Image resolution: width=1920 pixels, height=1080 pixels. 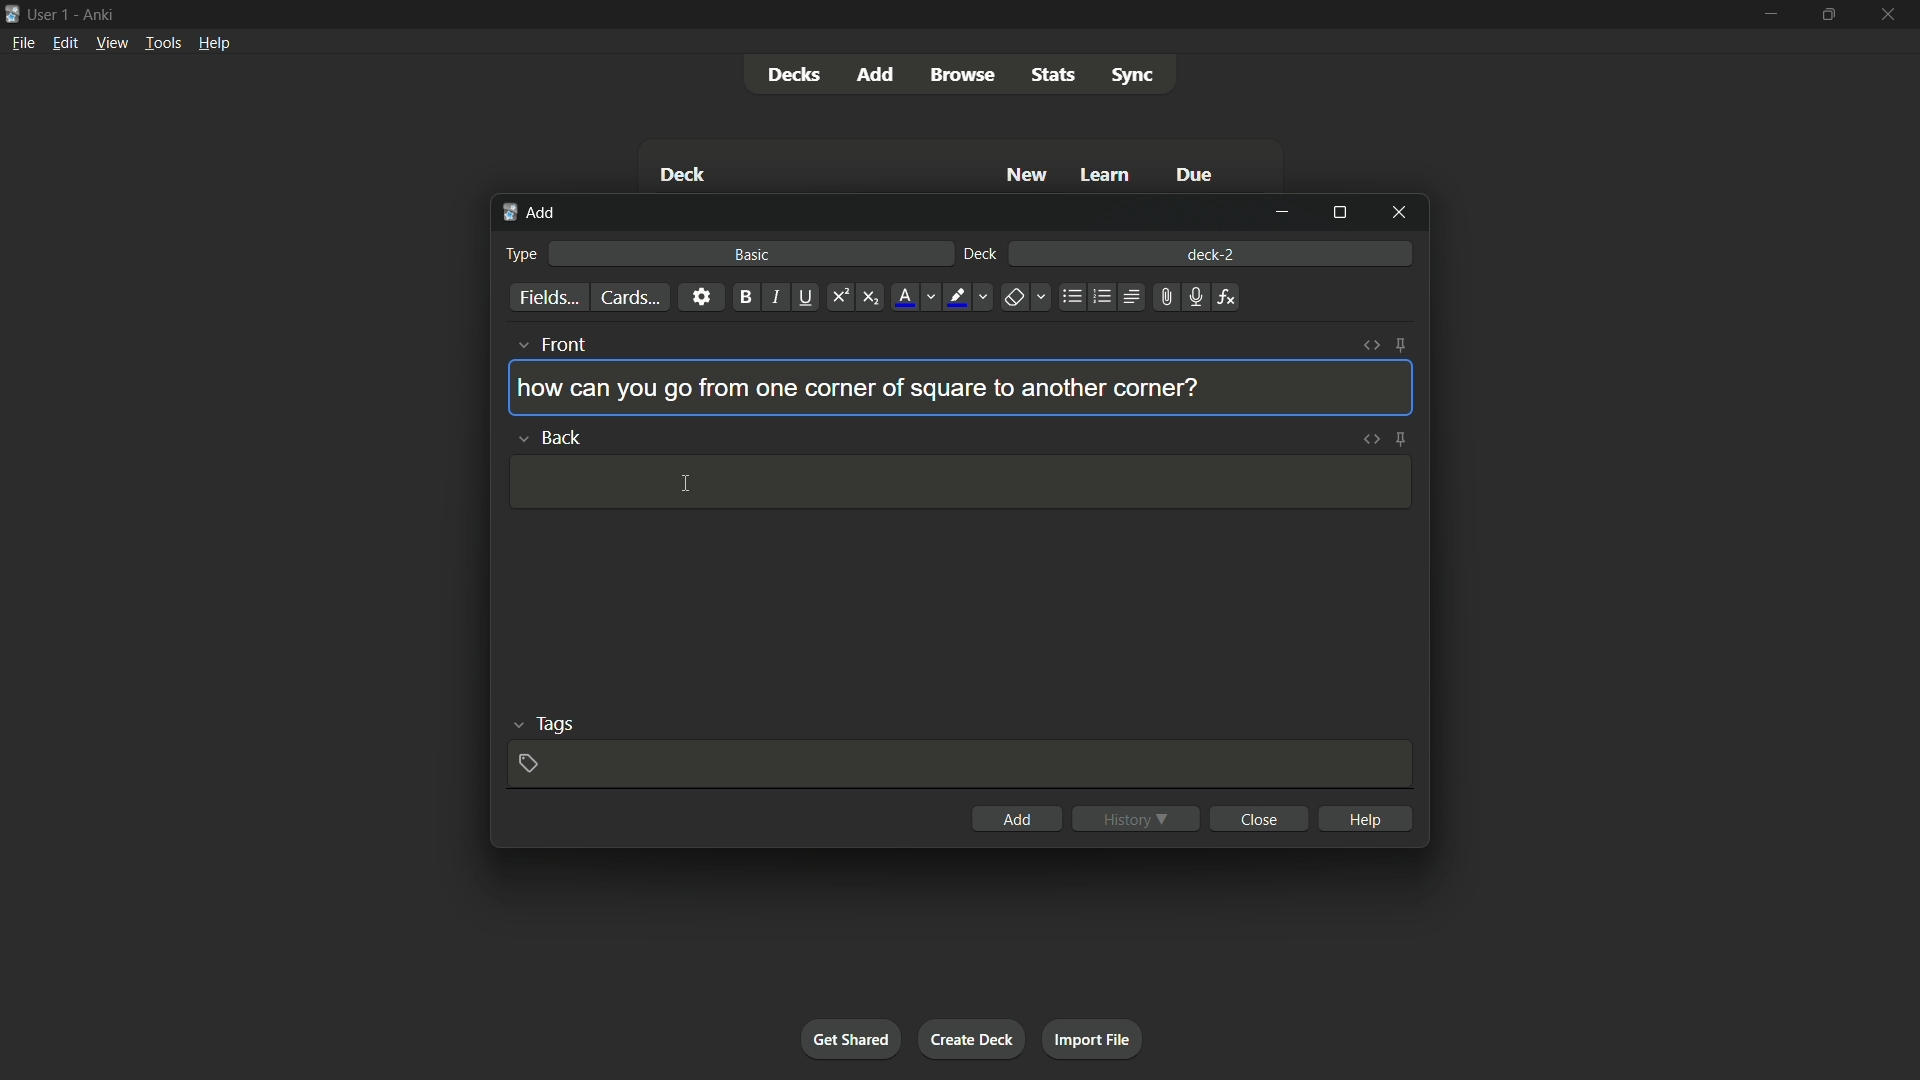 I want to click on help, so click(x=1364, y=818).